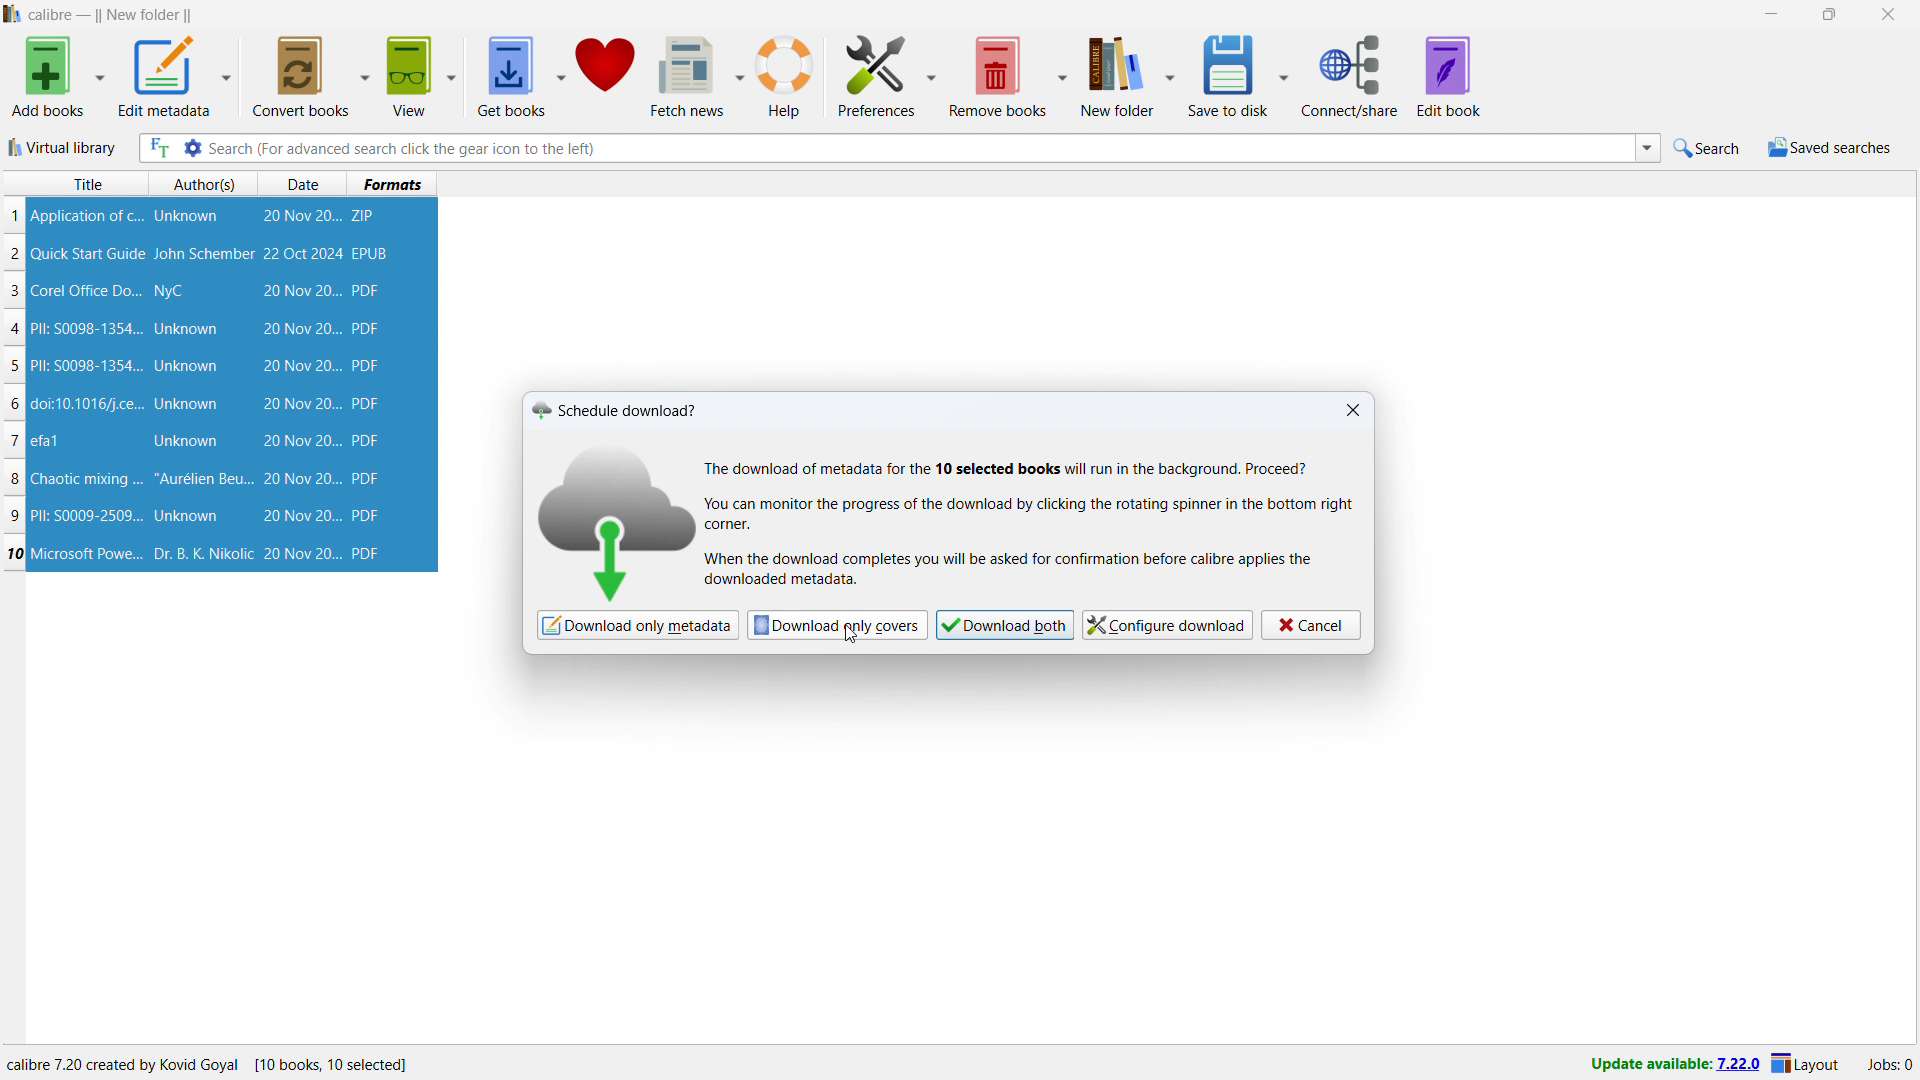 This screenshot has height=1080, width=1920. What do you see at coordinates (187, 442) in the screenshot?
I see `Unknown` at bounding box center [187, 442].